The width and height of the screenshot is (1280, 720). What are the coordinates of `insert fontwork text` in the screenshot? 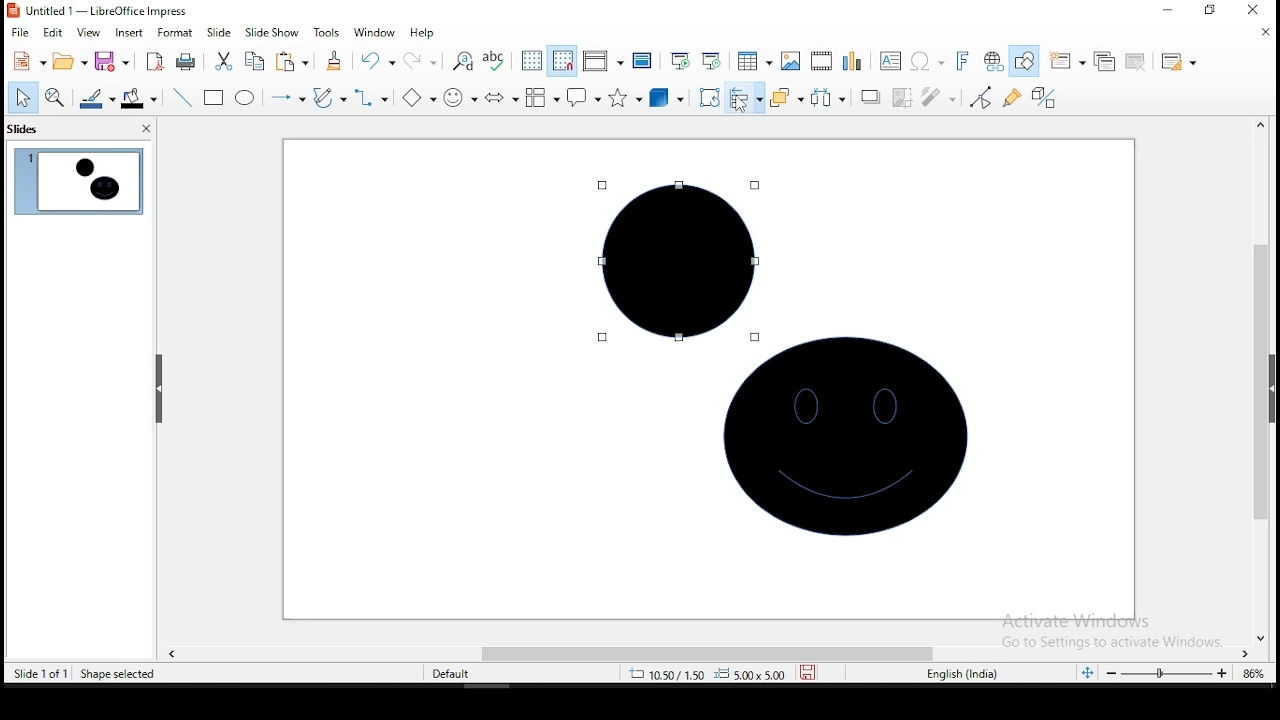 It's located at (964, 60).